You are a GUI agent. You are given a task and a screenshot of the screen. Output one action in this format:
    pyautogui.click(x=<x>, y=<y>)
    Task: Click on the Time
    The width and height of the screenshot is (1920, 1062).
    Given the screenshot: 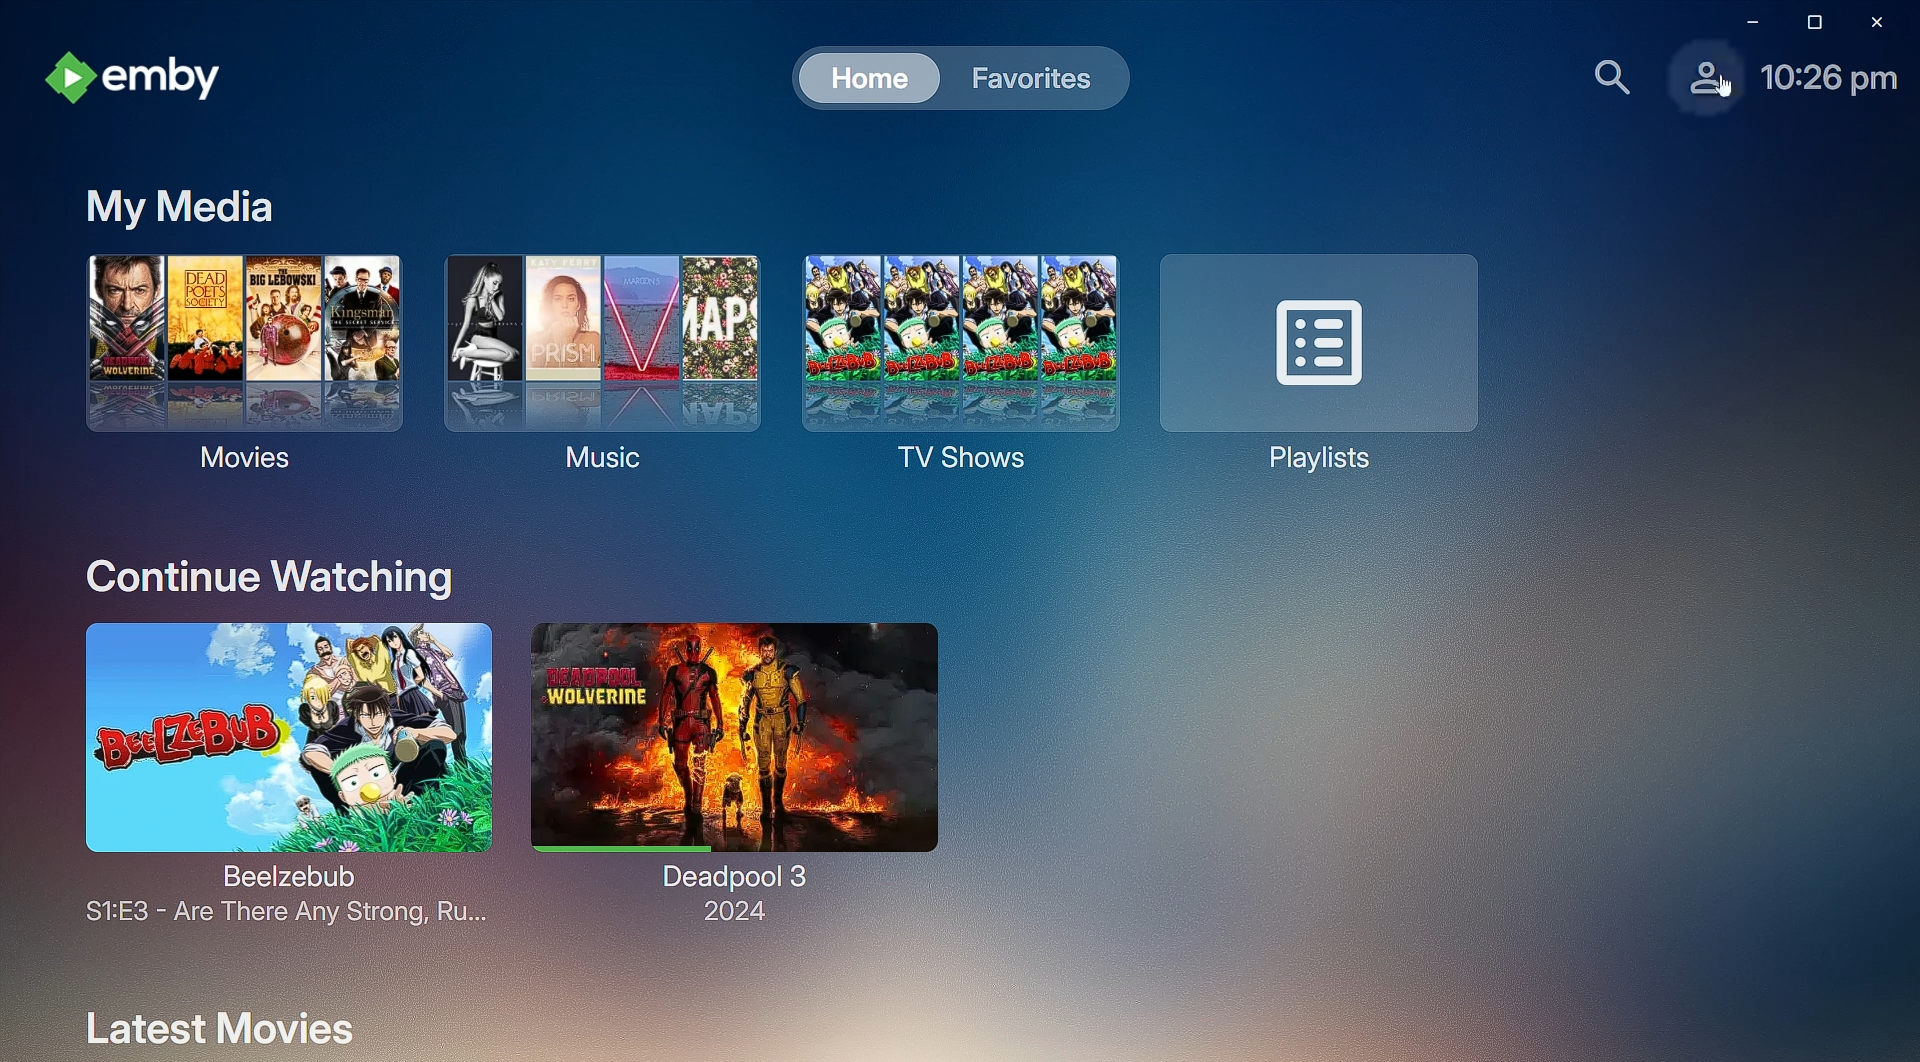 What is the action you would take?
    pyautogui.click(x=1831, y=80)
    